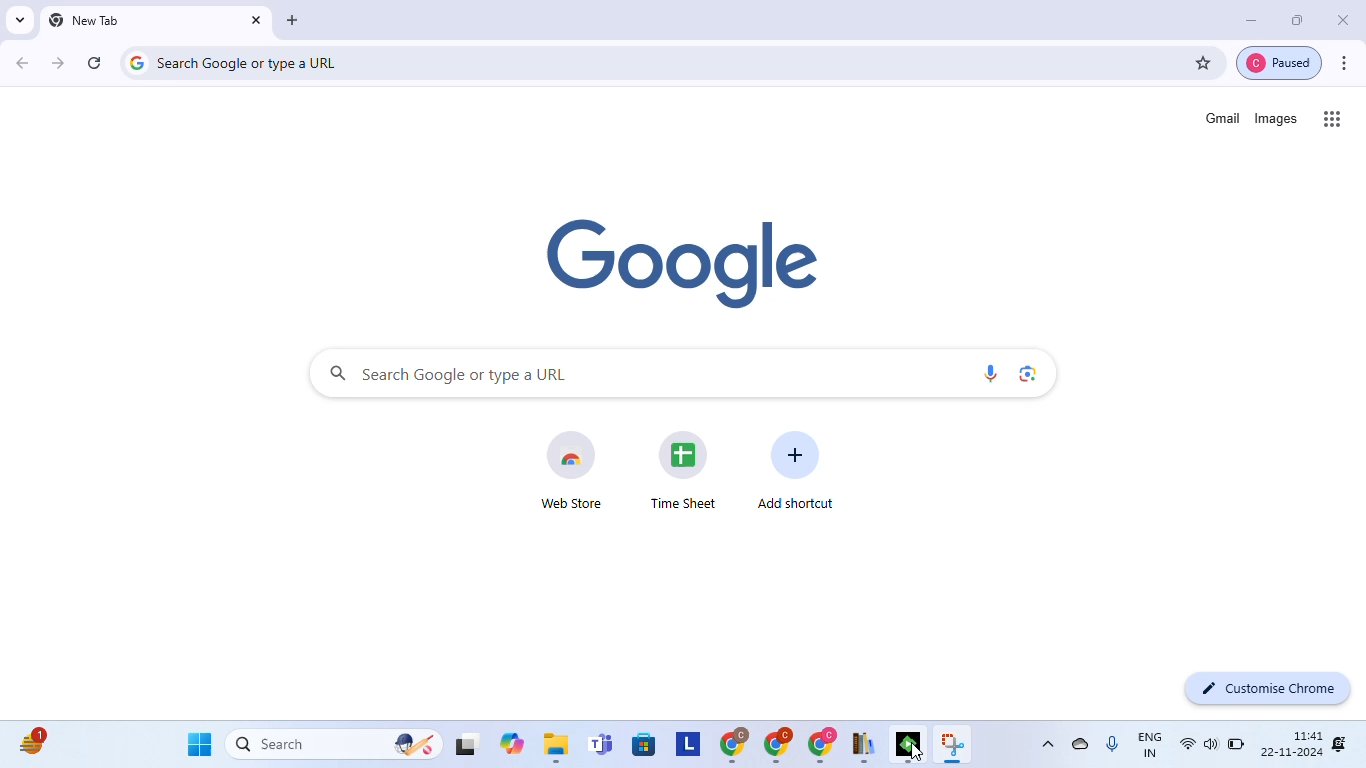 This screenshot has height=768, width=1366. What do you see at coordinates (557, 746) in the screenshot?
I see `files` at bounding box center [557, 746].